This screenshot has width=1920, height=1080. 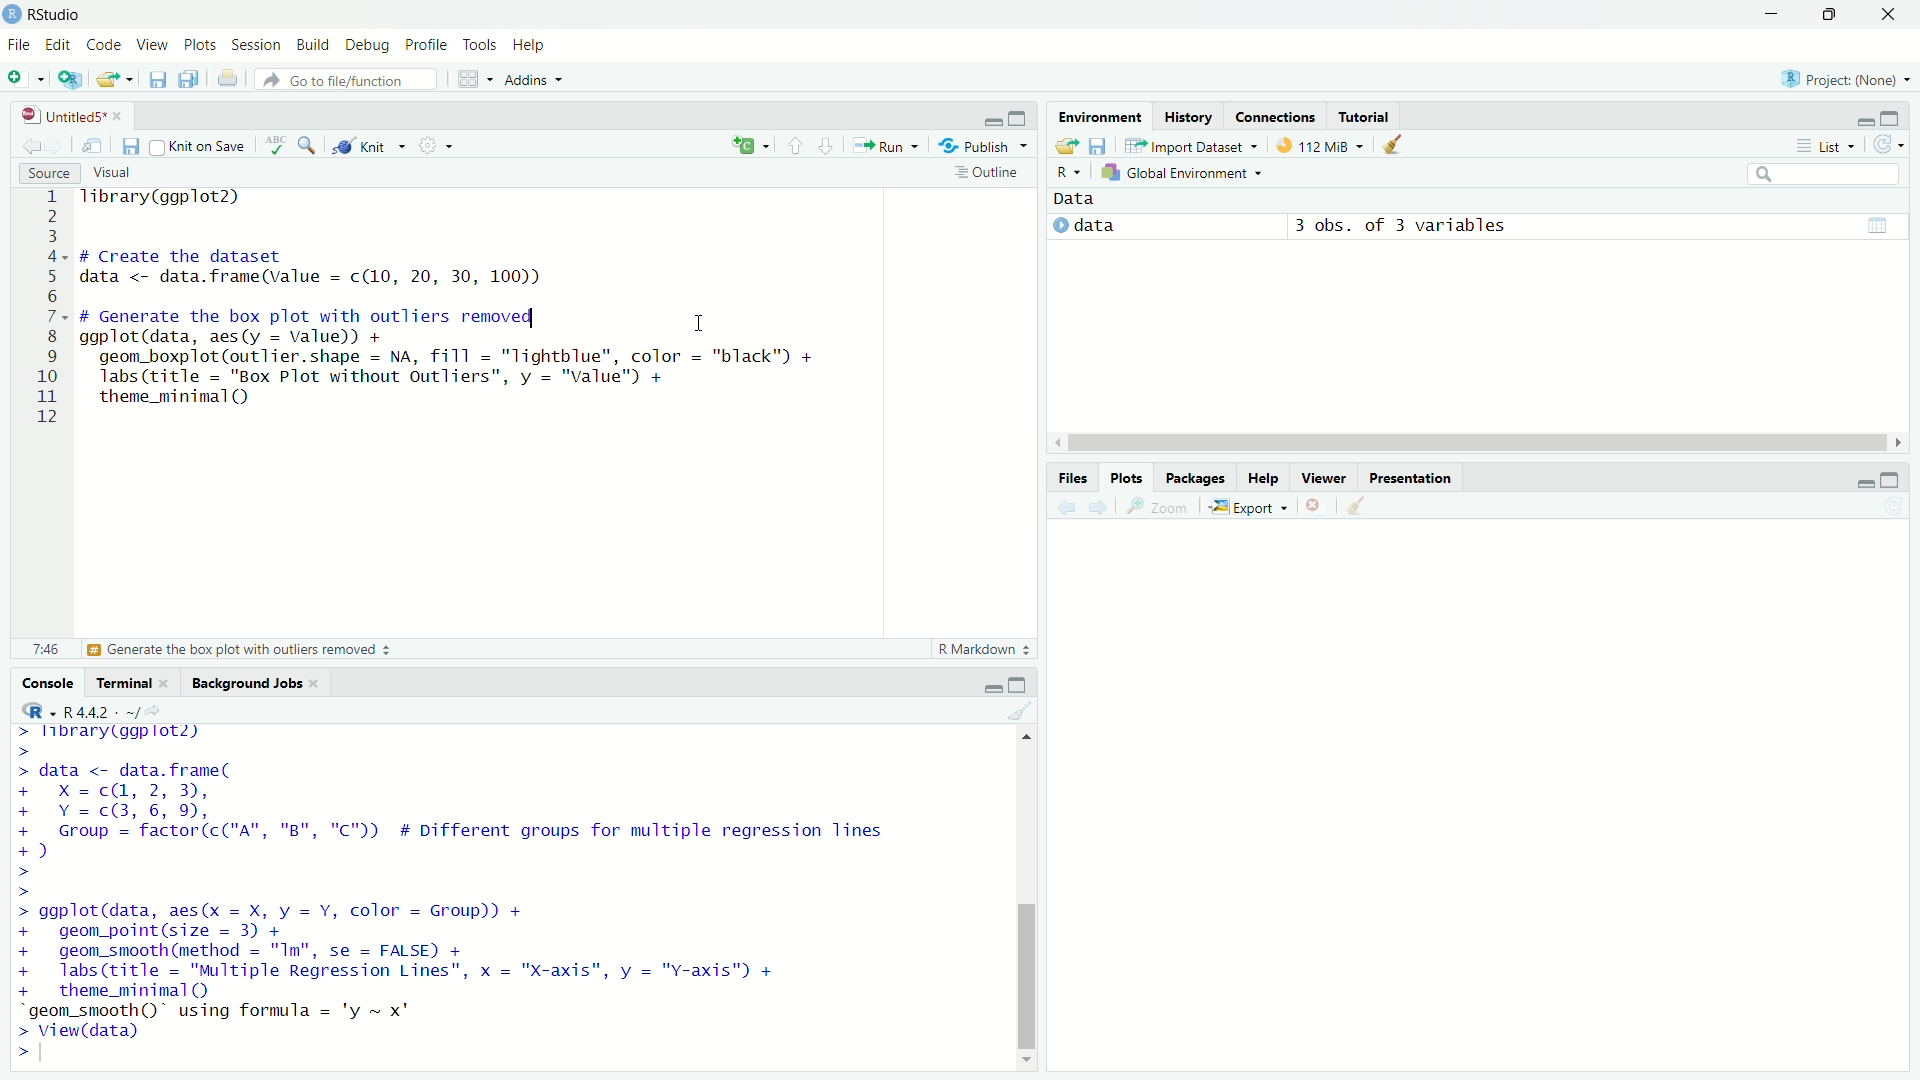 What do you see at coordinates (1410, 475) in the screenshot?
I see `Presentation` at bounding box center [1410, 475].